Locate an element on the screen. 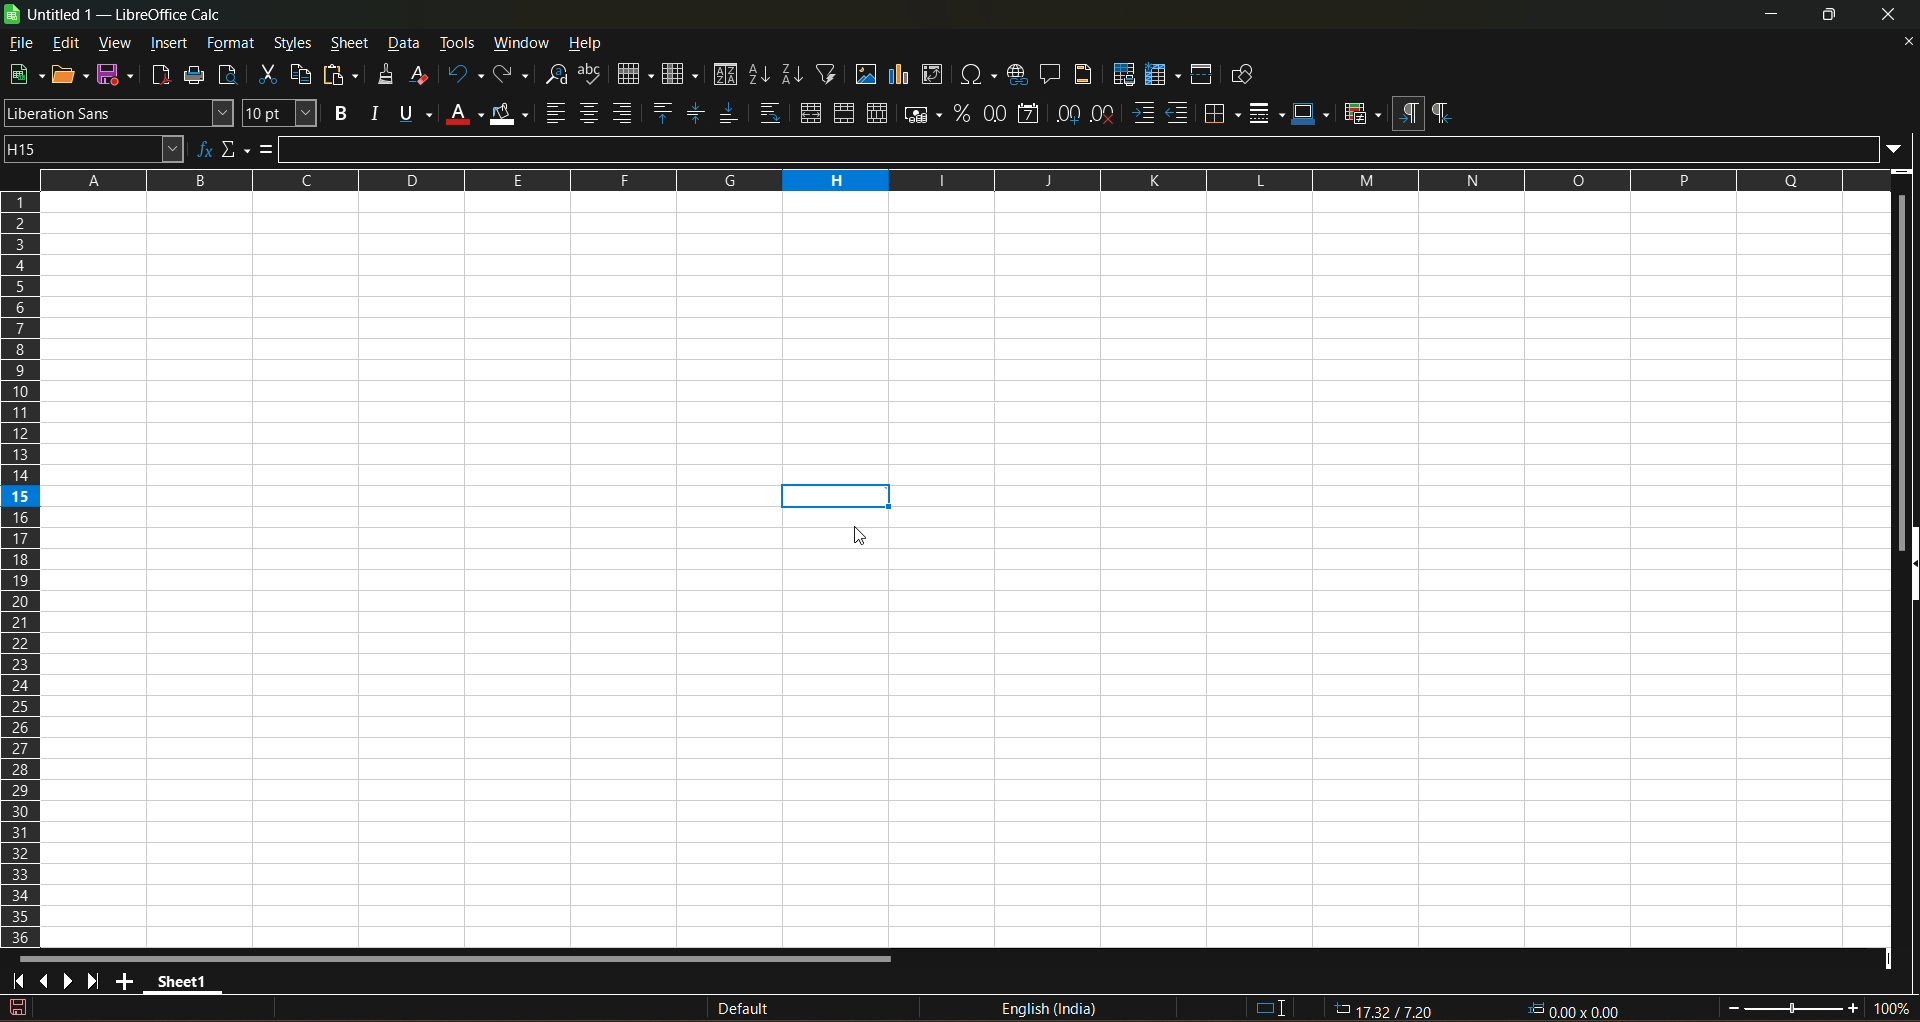 The image size is (1920, 1022). left to right is located at coordinates (1408, 113).